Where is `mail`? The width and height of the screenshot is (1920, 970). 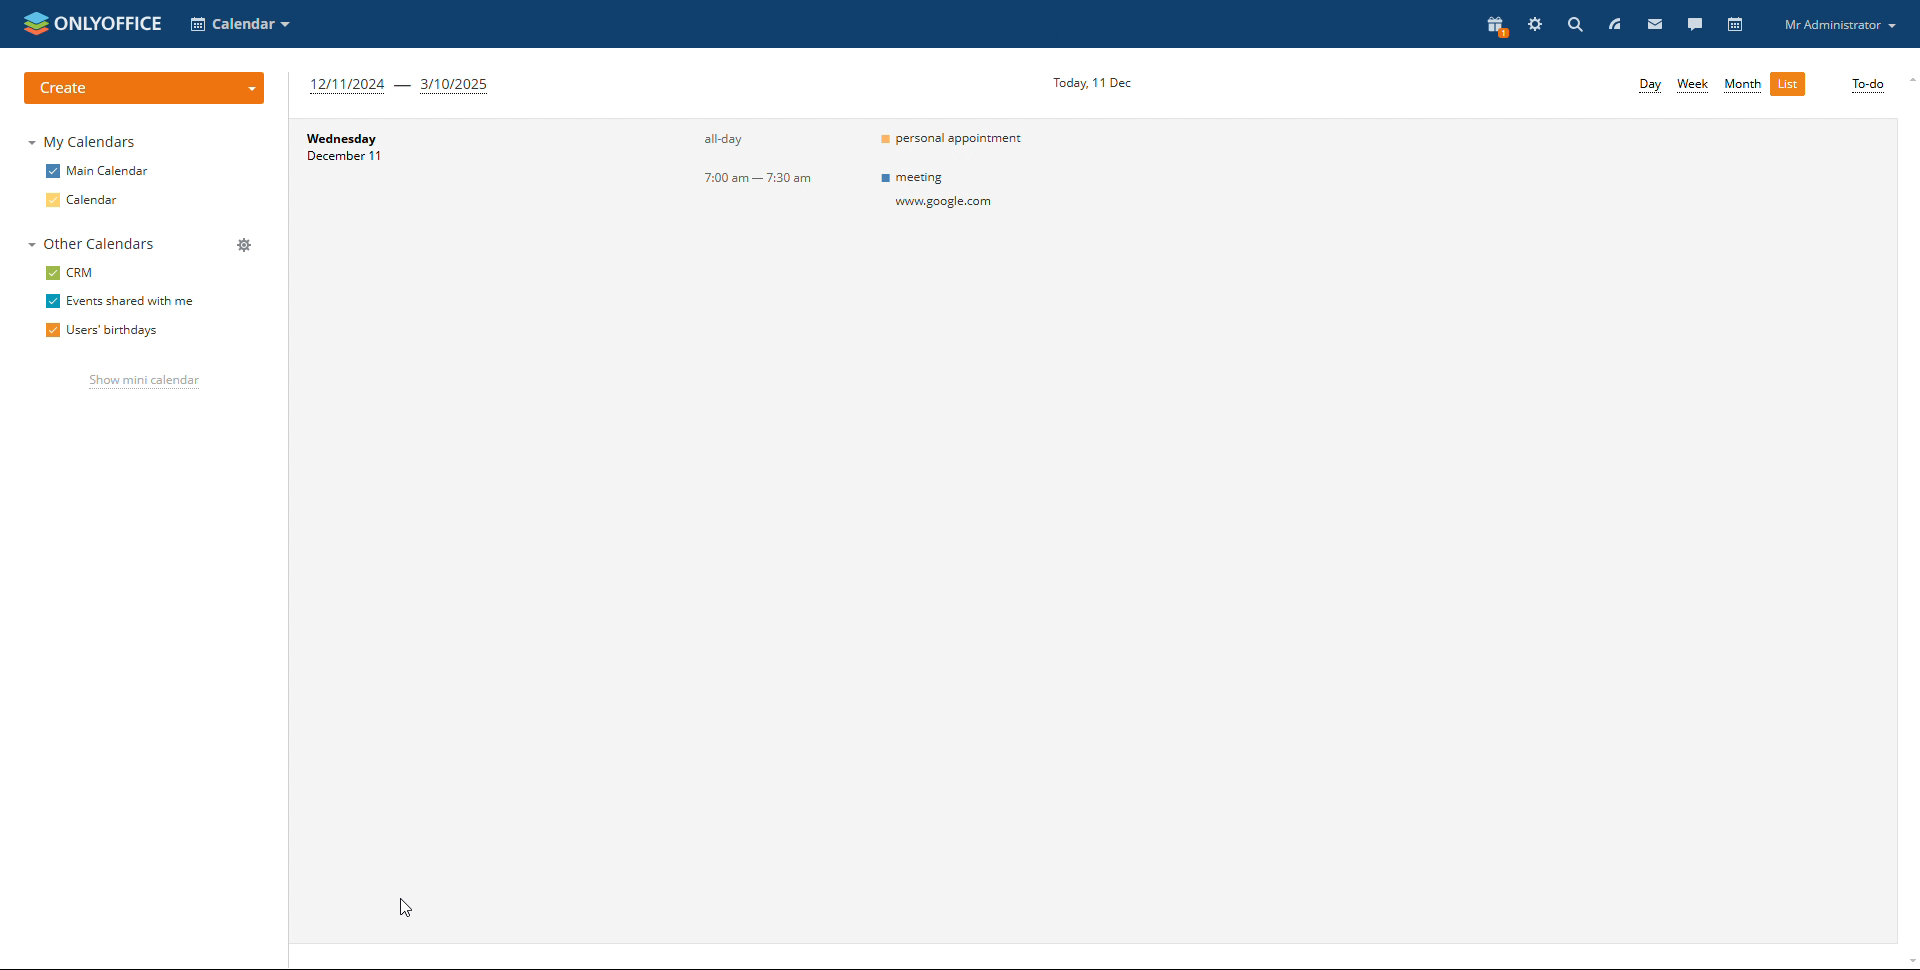
mail is located at coordinates (1656, 24).